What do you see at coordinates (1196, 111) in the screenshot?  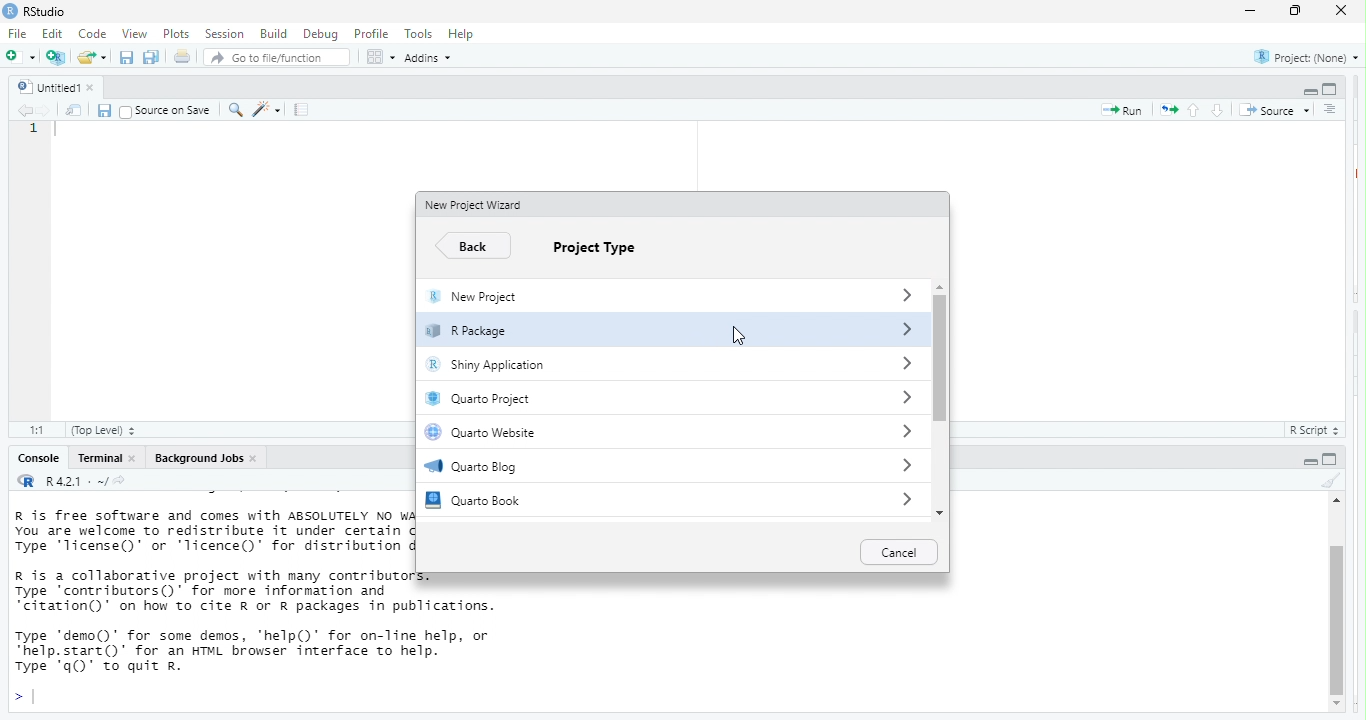 I see `go to previous section/chunk` at bounding box center [1196, 111].